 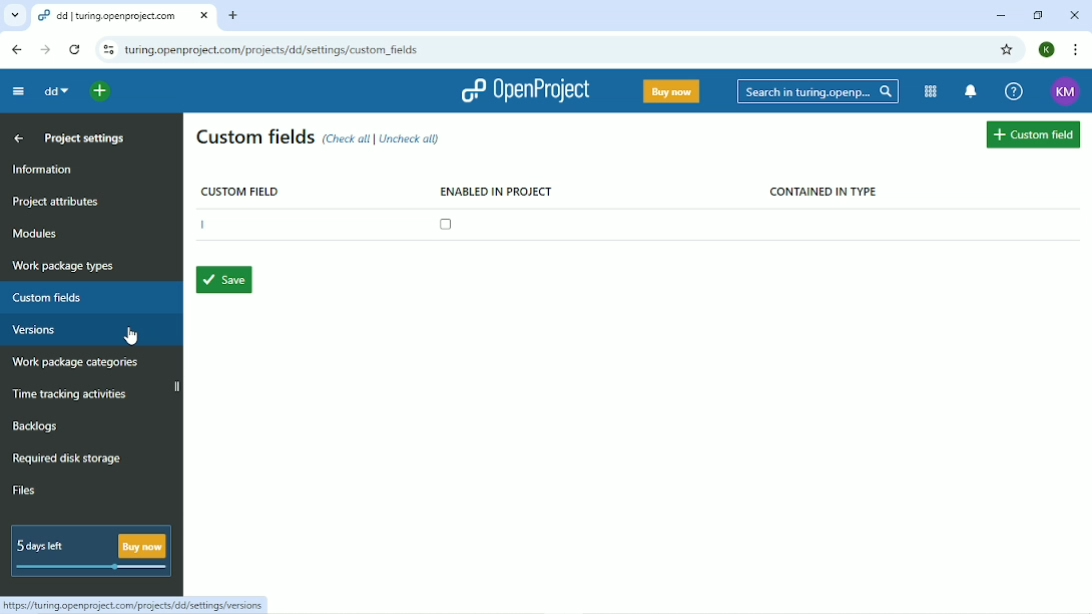 I want to click on new tab, so click(x=236, y=15).